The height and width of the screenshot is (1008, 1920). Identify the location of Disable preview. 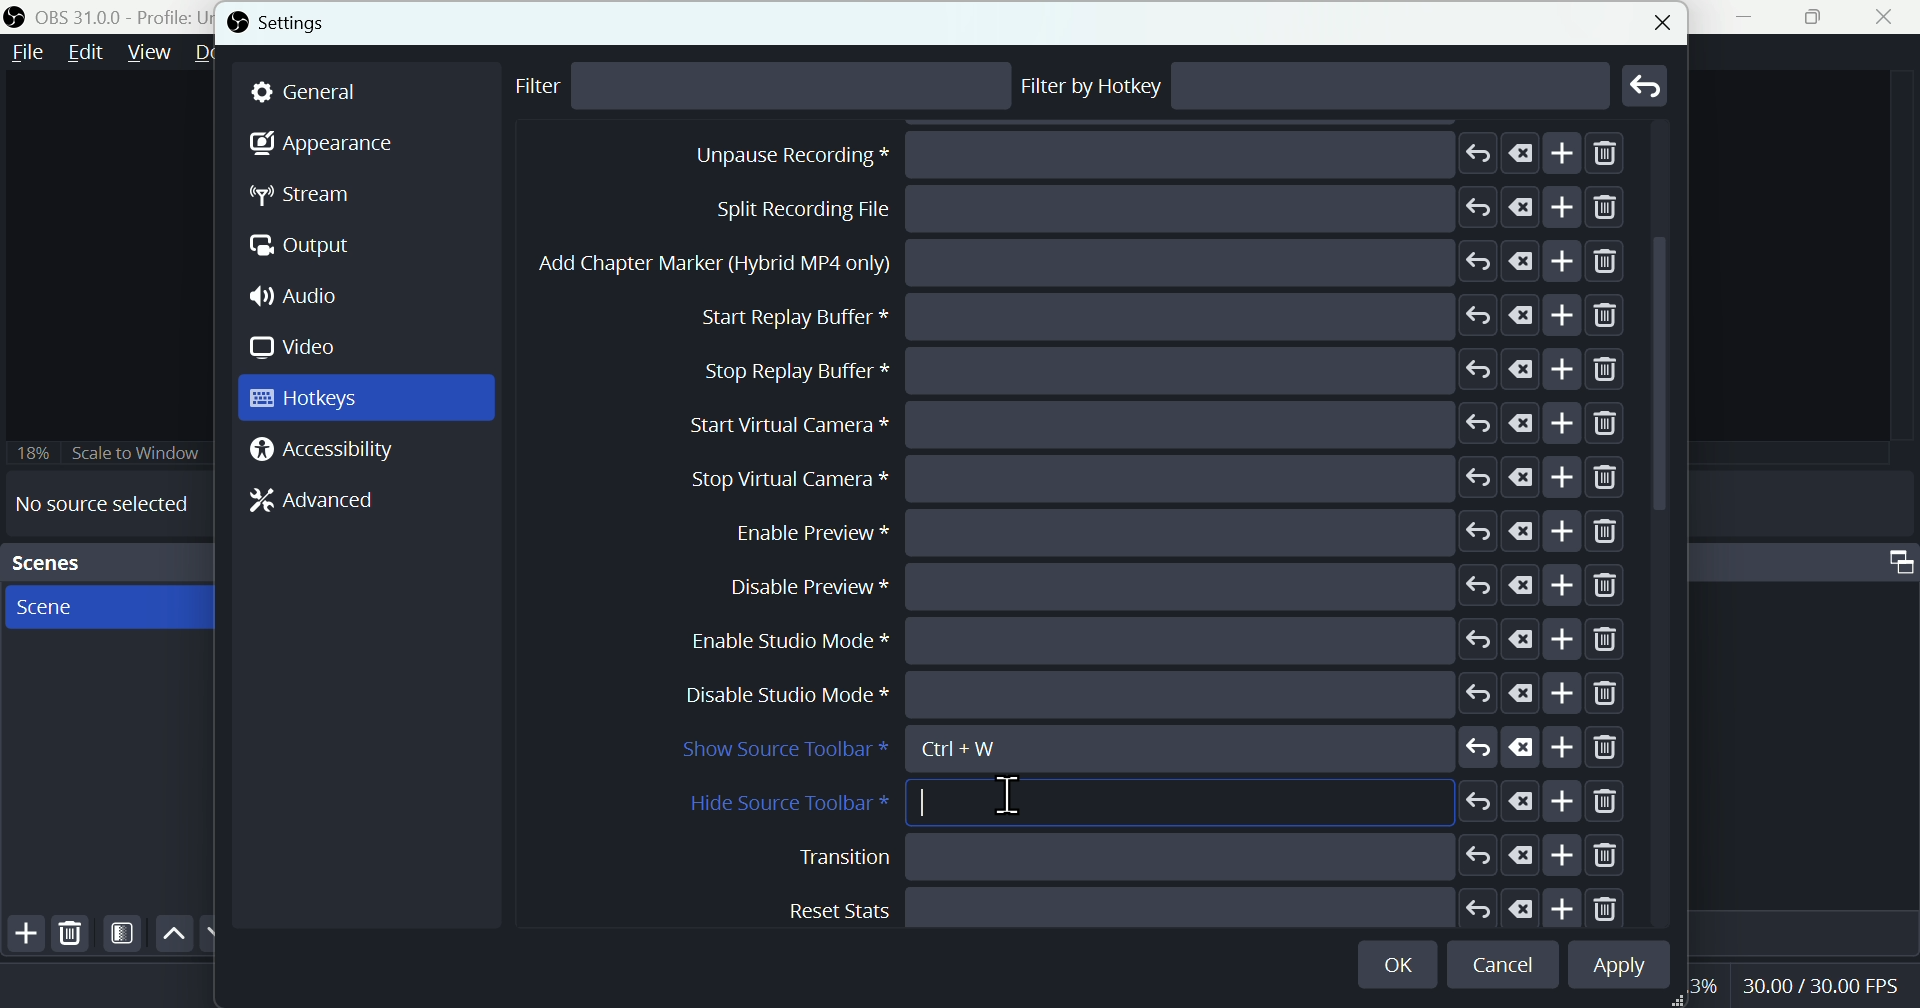
(1176, 855).